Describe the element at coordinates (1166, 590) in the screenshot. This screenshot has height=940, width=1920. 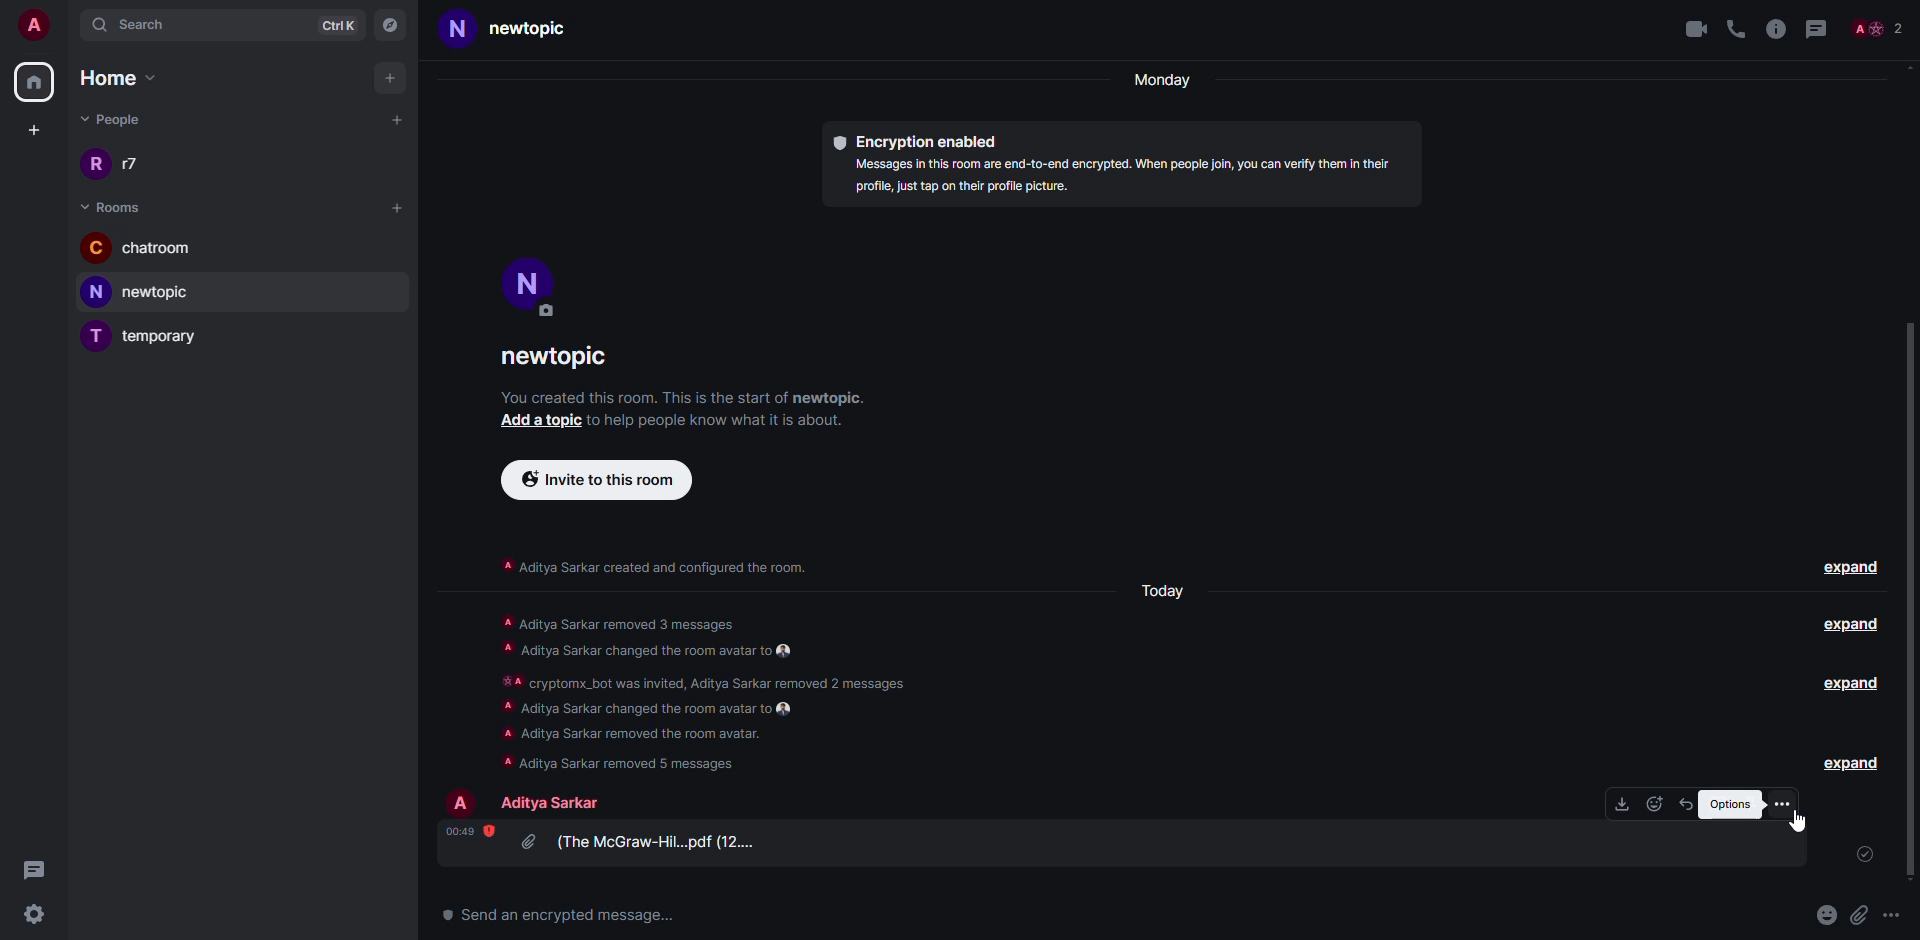
I see `today` at that location.